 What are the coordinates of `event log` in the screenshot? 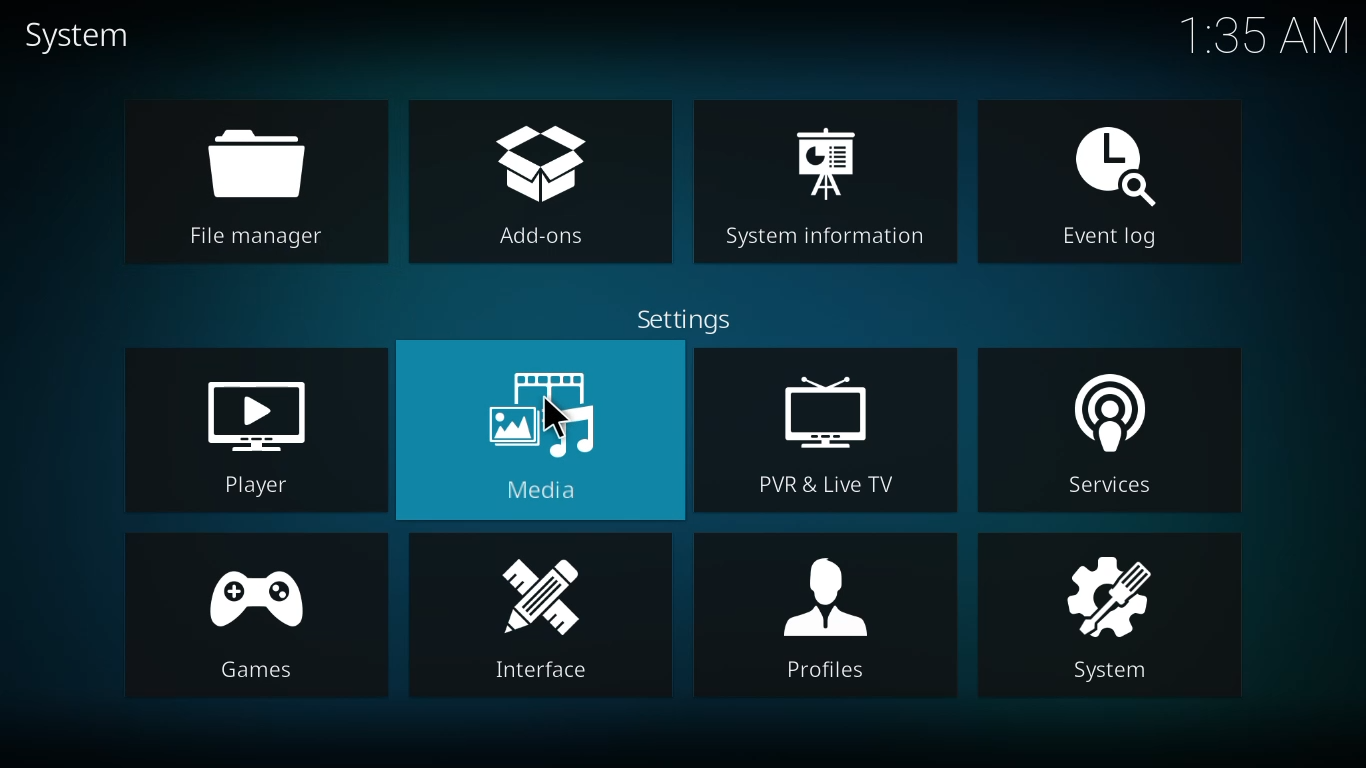 It's located at (1096, 186).